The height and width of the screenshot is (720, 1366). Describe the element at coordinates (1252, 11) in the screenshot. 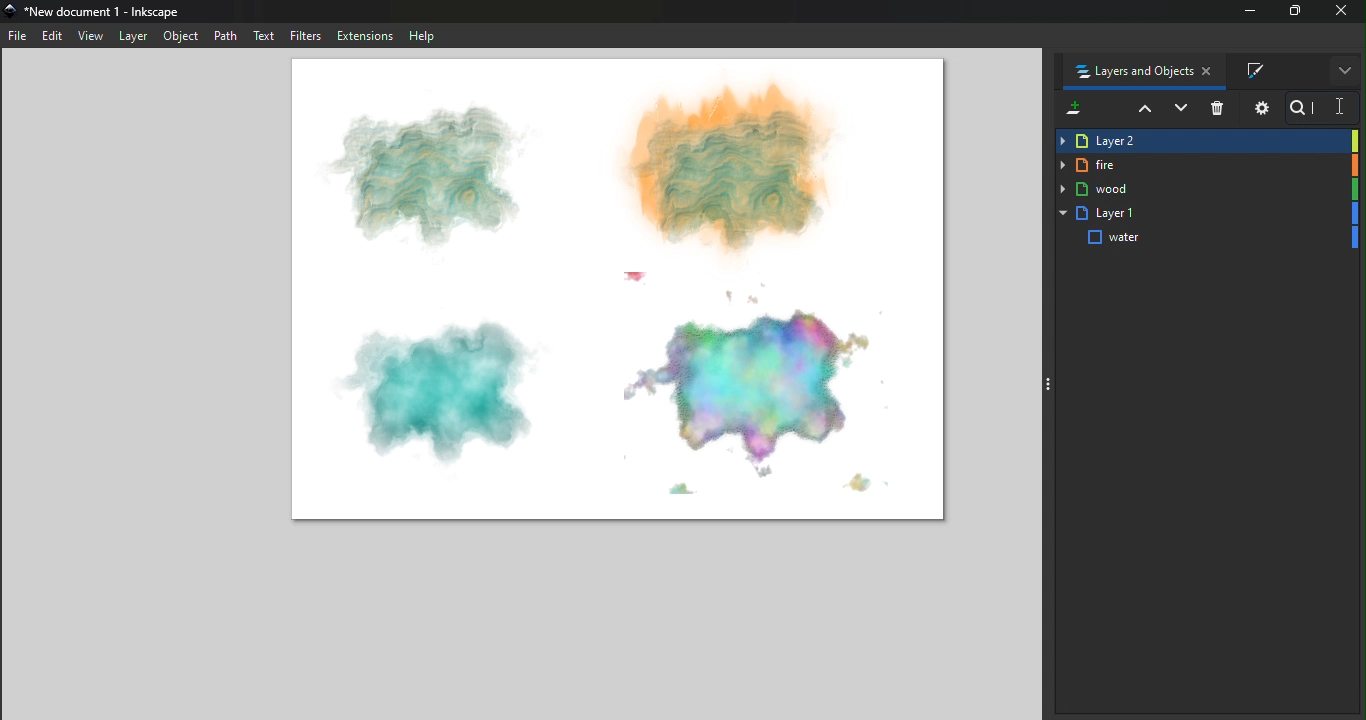

I see `minimize` at that location.